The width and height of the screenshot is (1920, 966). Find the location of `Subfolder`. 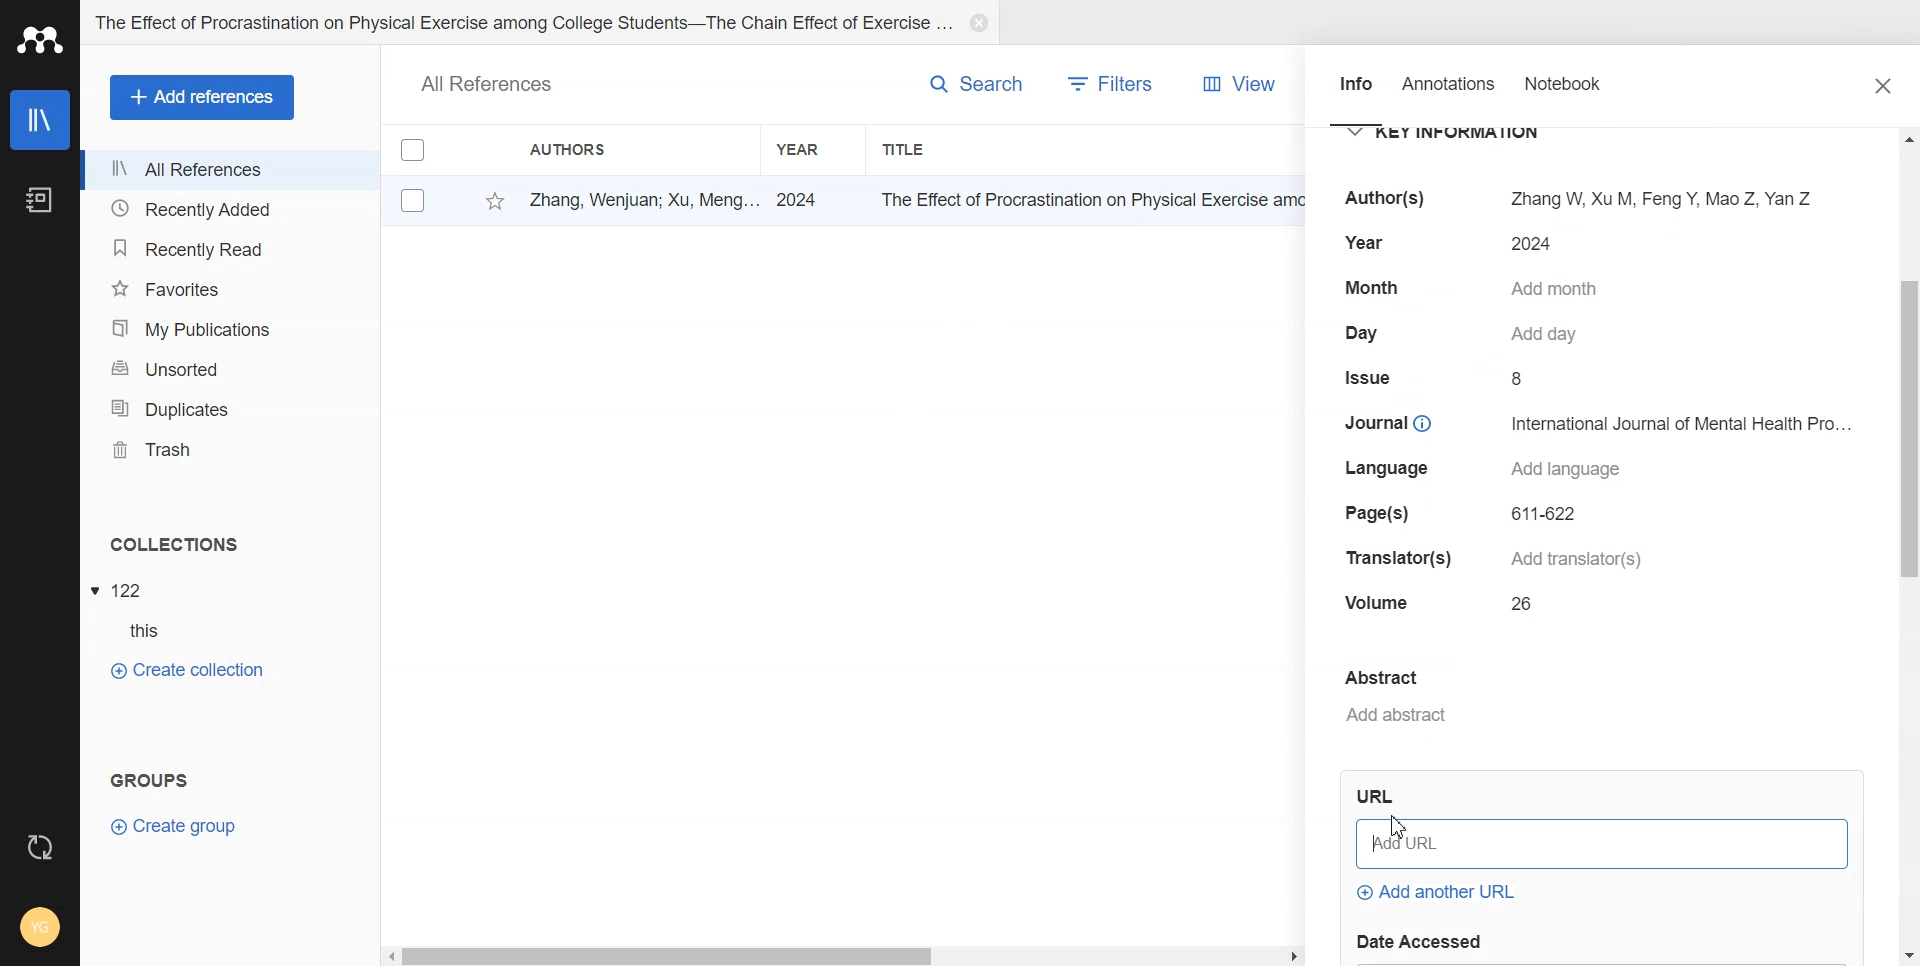

Subfolder is located at coordinates (135, 632).